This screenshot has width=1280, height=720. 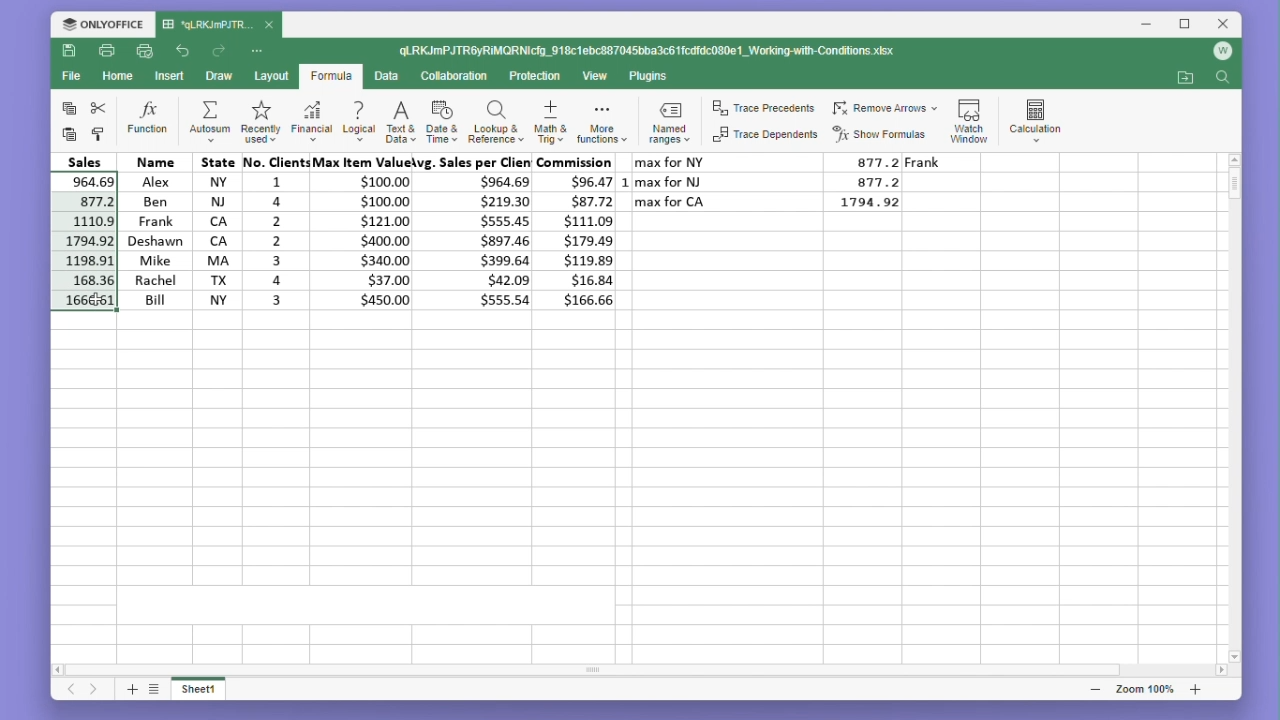 I want to click on Vertical scroll bar, so click(x=1234, y=403).